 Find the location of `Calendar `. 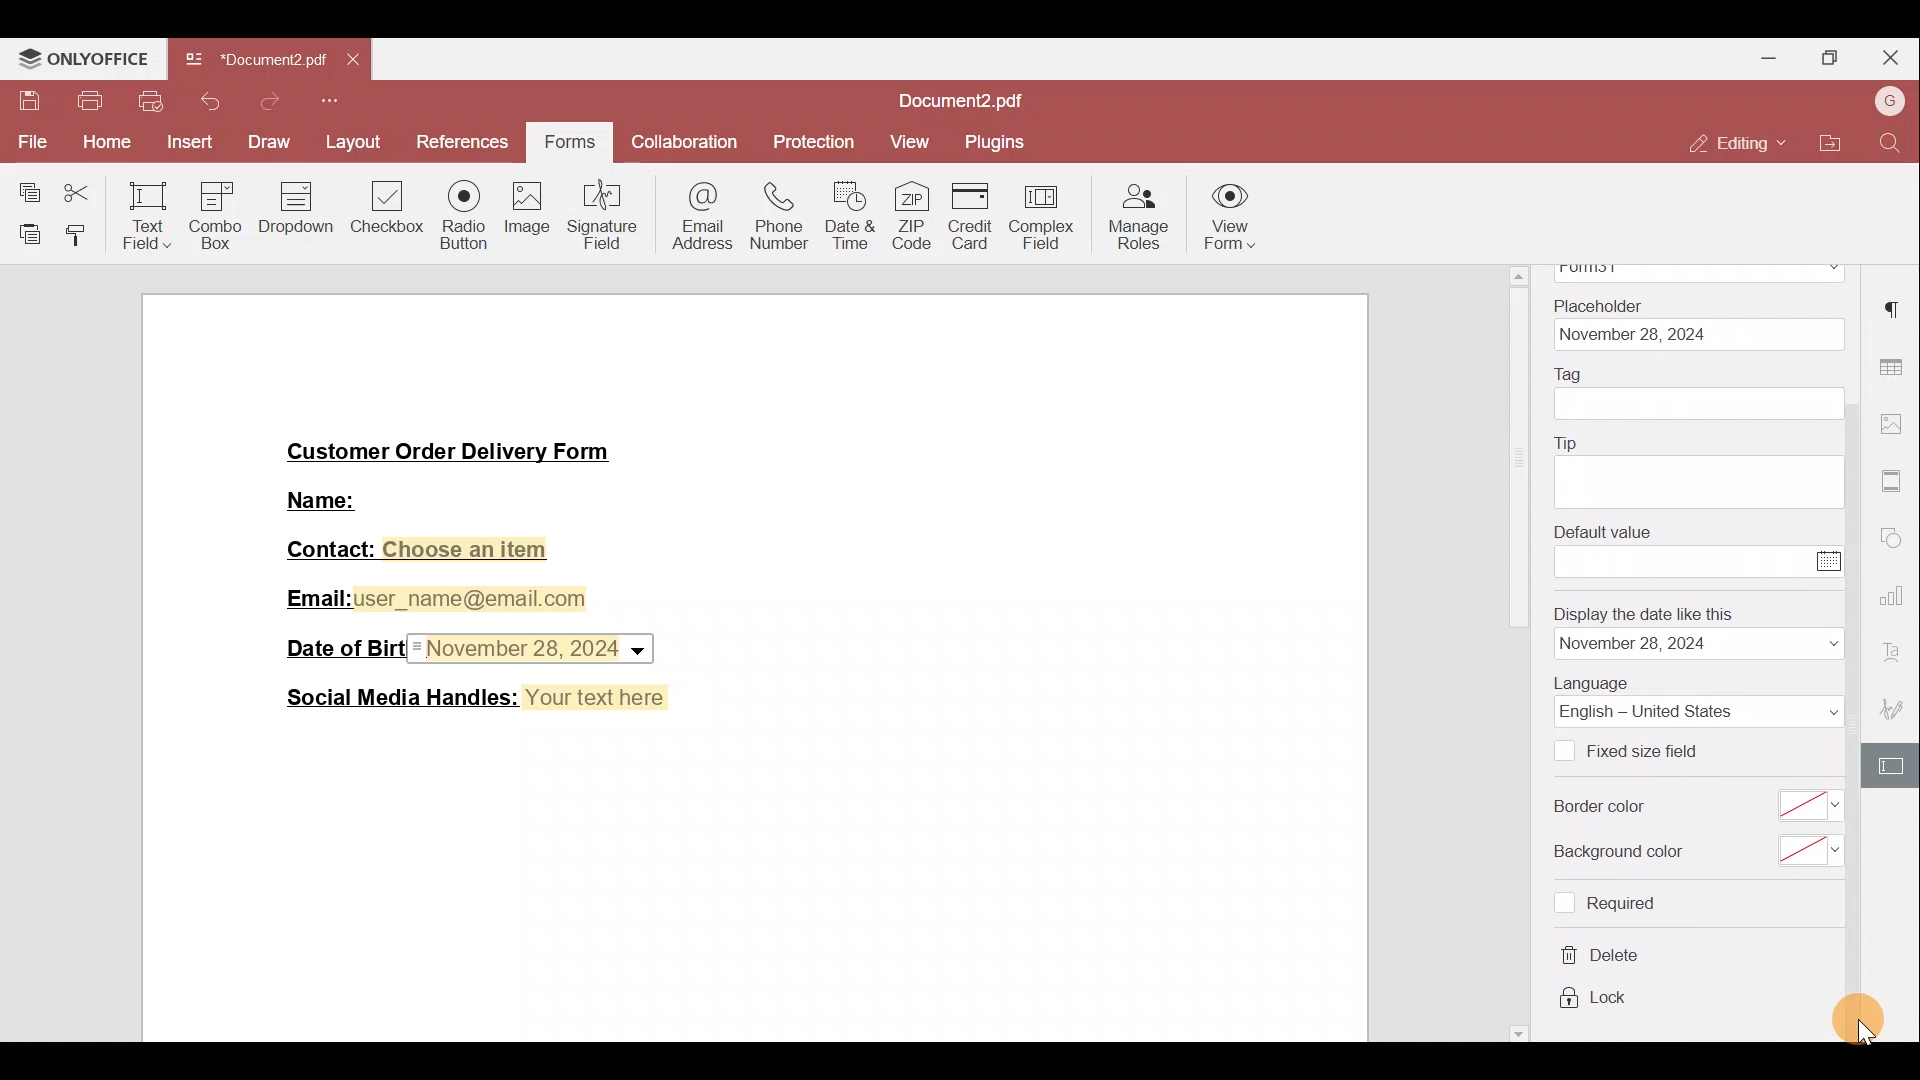

Calendar  is located at coordinates (1829, 560).